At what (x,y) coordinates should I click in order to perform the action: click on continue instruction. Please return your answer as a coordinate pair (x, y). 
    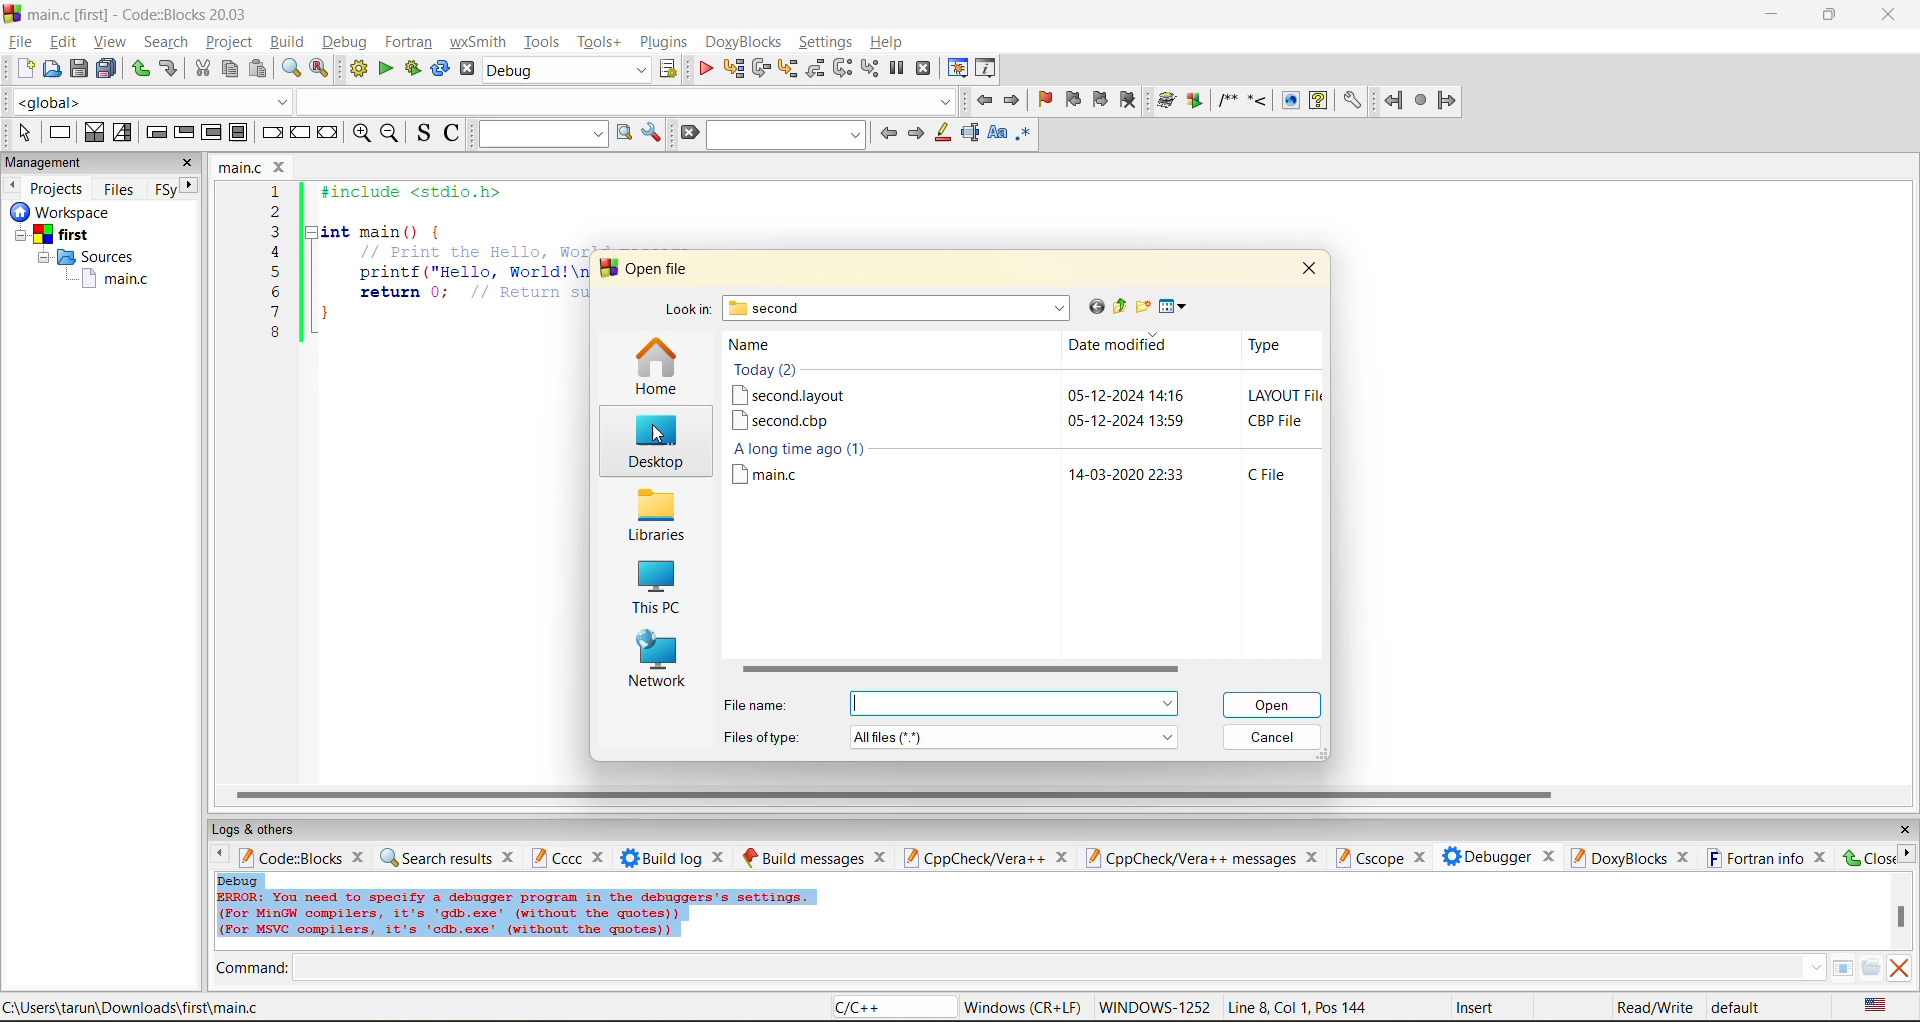
    Looking at the image, I should click on (299, 134).